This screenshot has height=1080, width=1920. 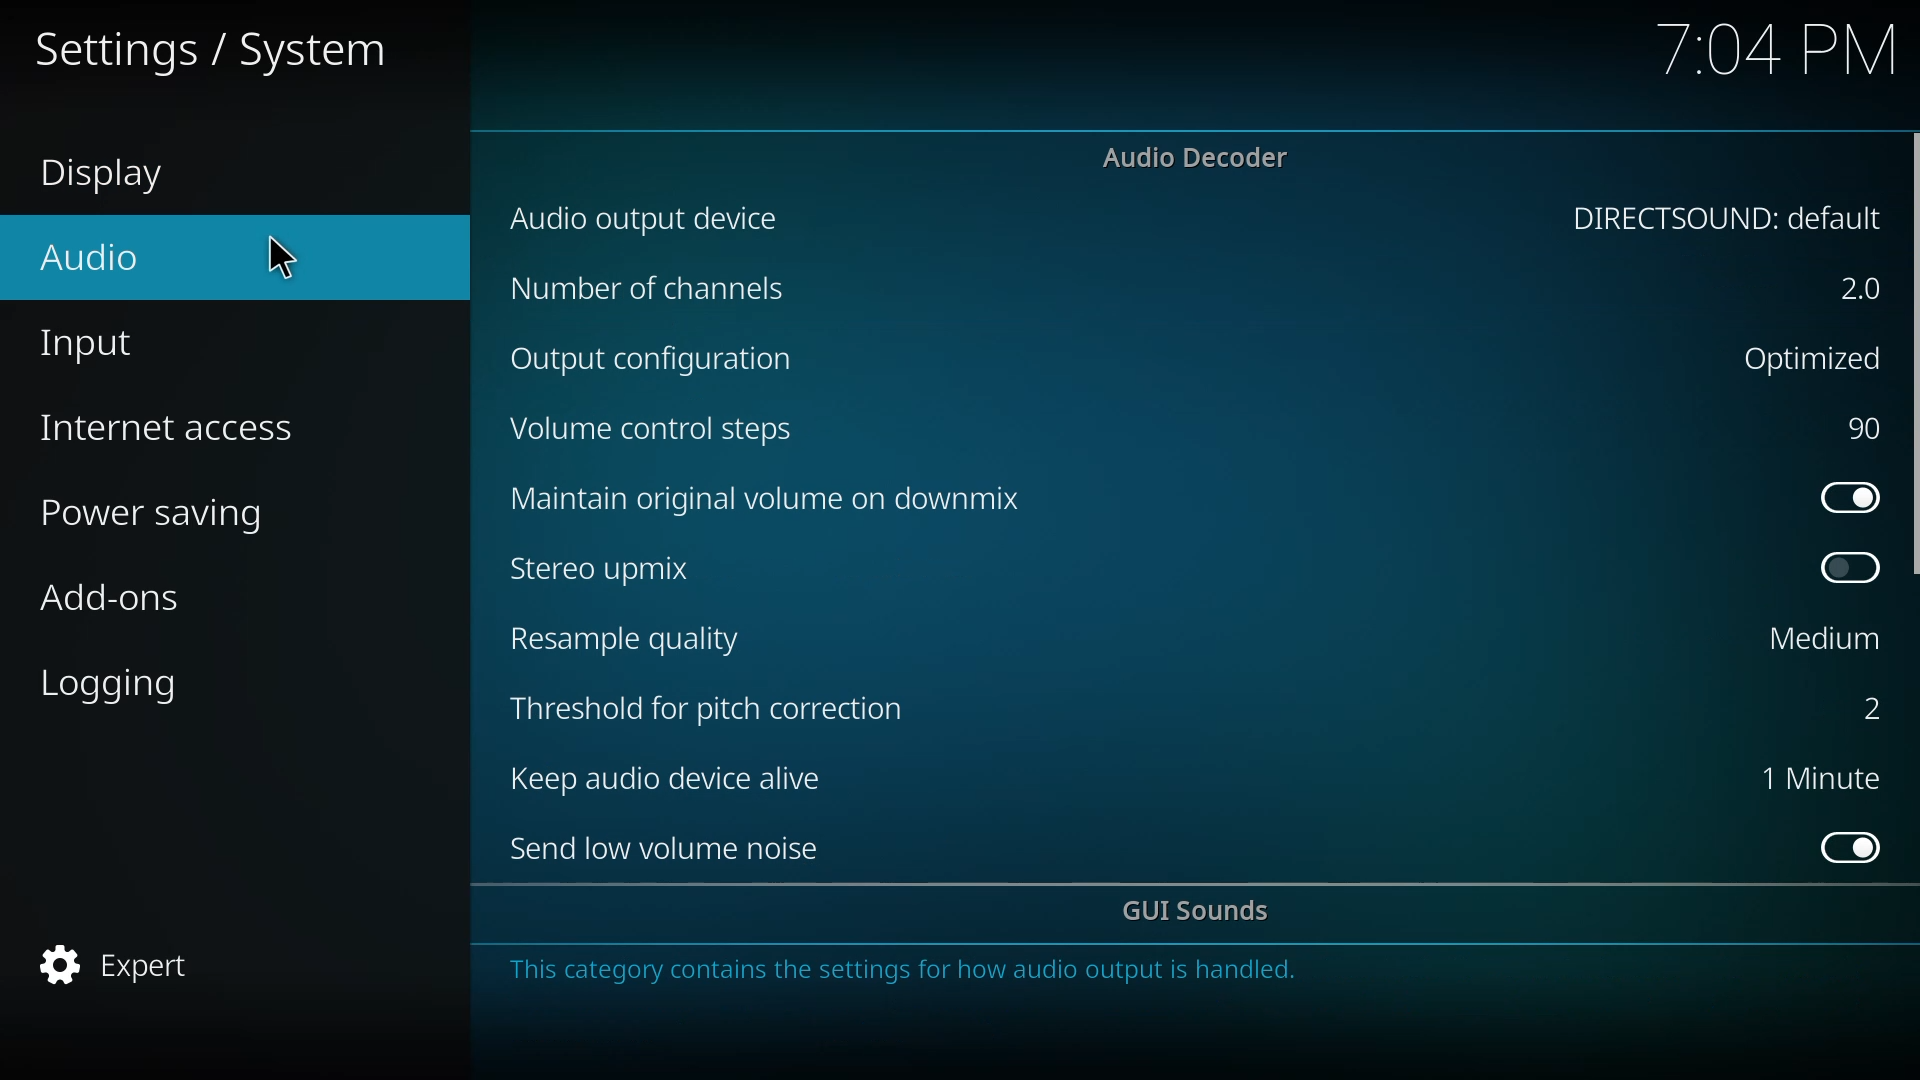 I want to click on audio decoder, so click(x=1198, y=158).